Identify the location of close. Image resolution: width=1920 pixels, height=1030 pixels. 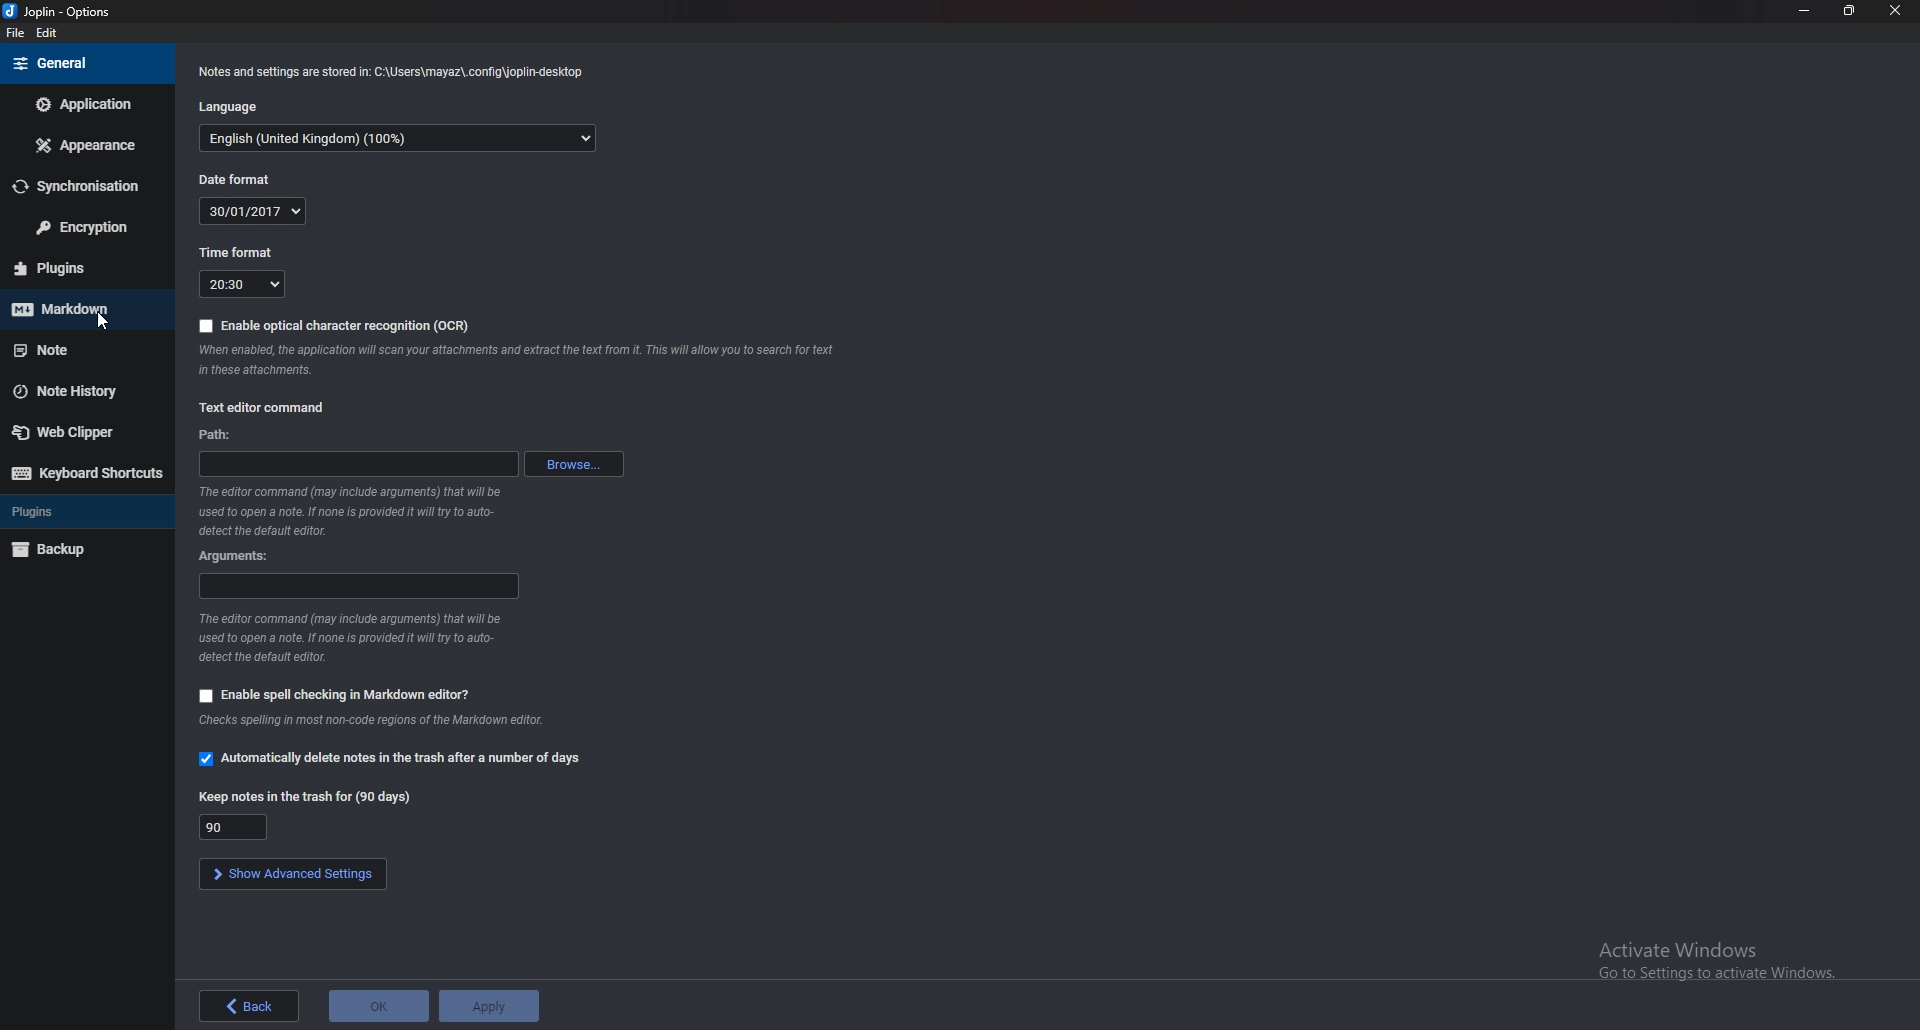
(1896, 11).